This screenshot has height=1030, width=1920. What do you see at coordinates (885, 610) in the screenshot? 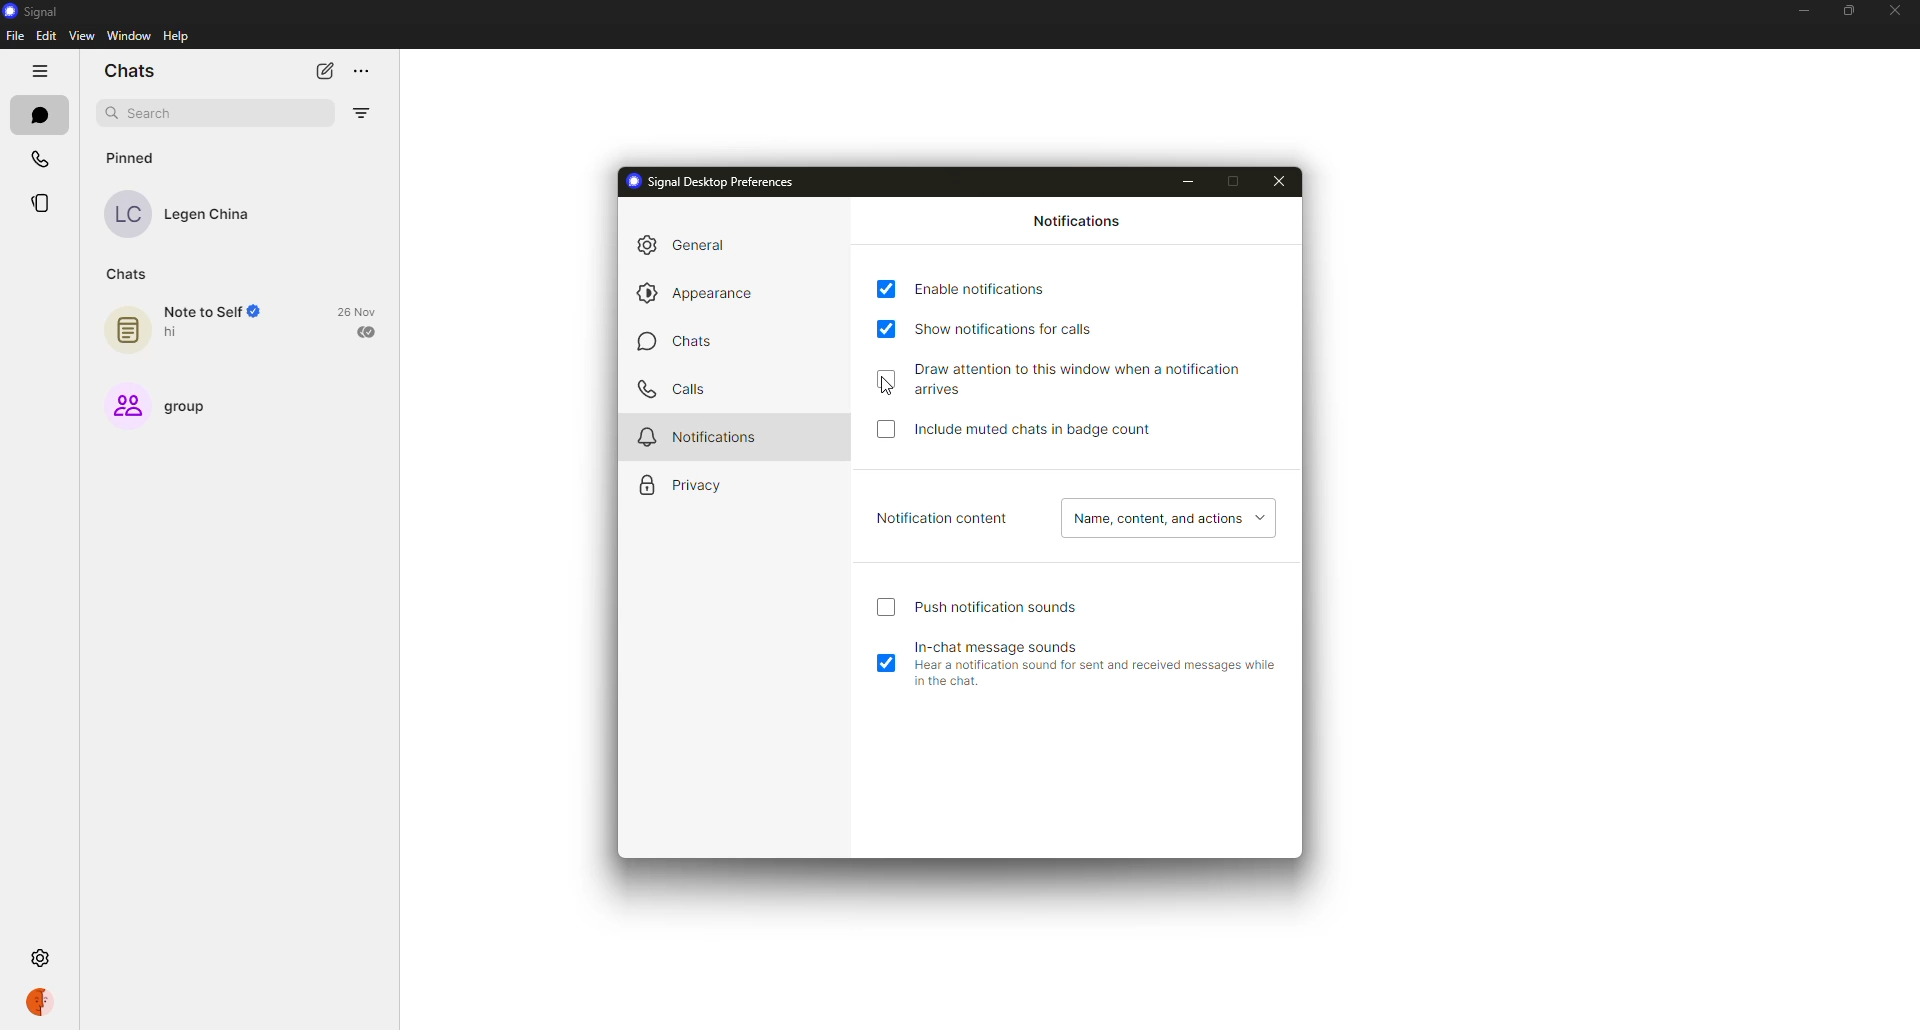
I see `click to enable` at bounding box center [885, 610].